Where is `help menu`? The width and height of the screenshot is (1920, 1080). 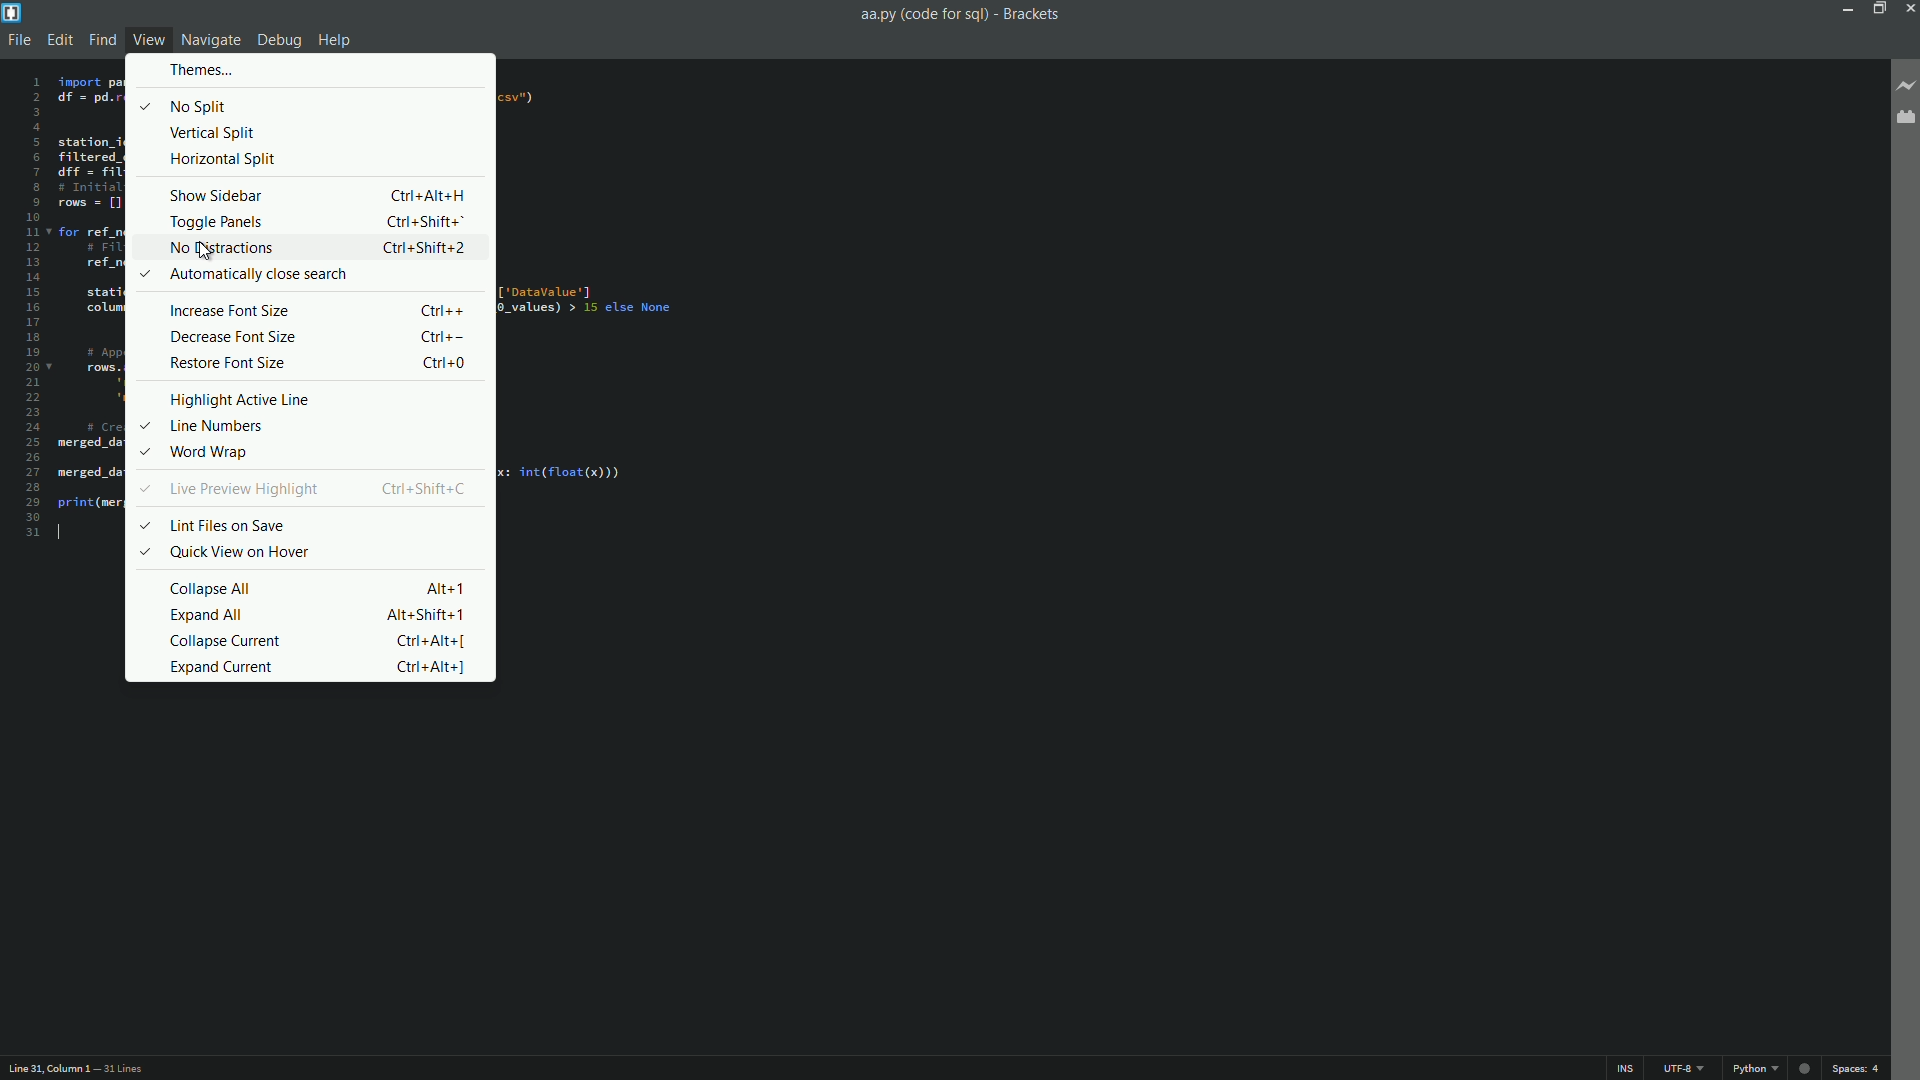
help menu is located at coordinates (334, 41).